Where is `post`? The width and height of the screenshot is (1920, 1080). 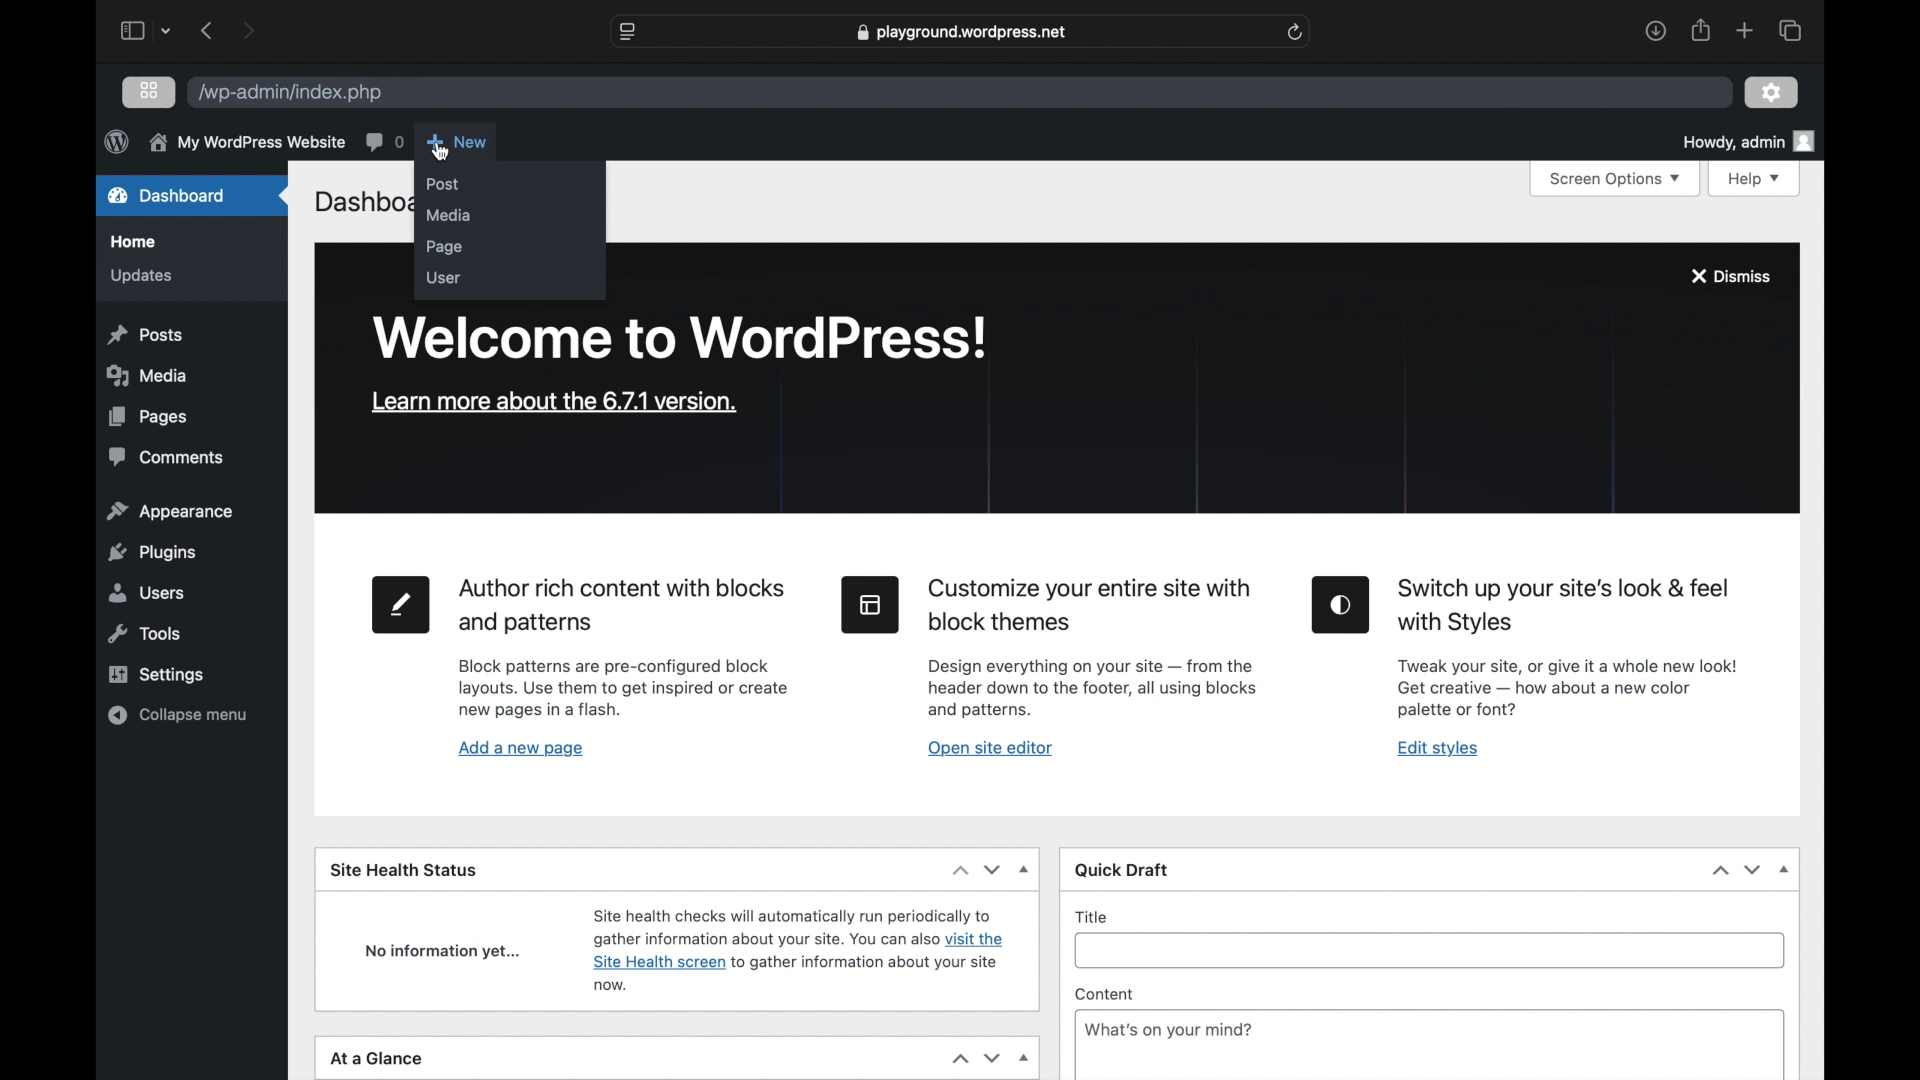 post is located at coordinates (444, 184).